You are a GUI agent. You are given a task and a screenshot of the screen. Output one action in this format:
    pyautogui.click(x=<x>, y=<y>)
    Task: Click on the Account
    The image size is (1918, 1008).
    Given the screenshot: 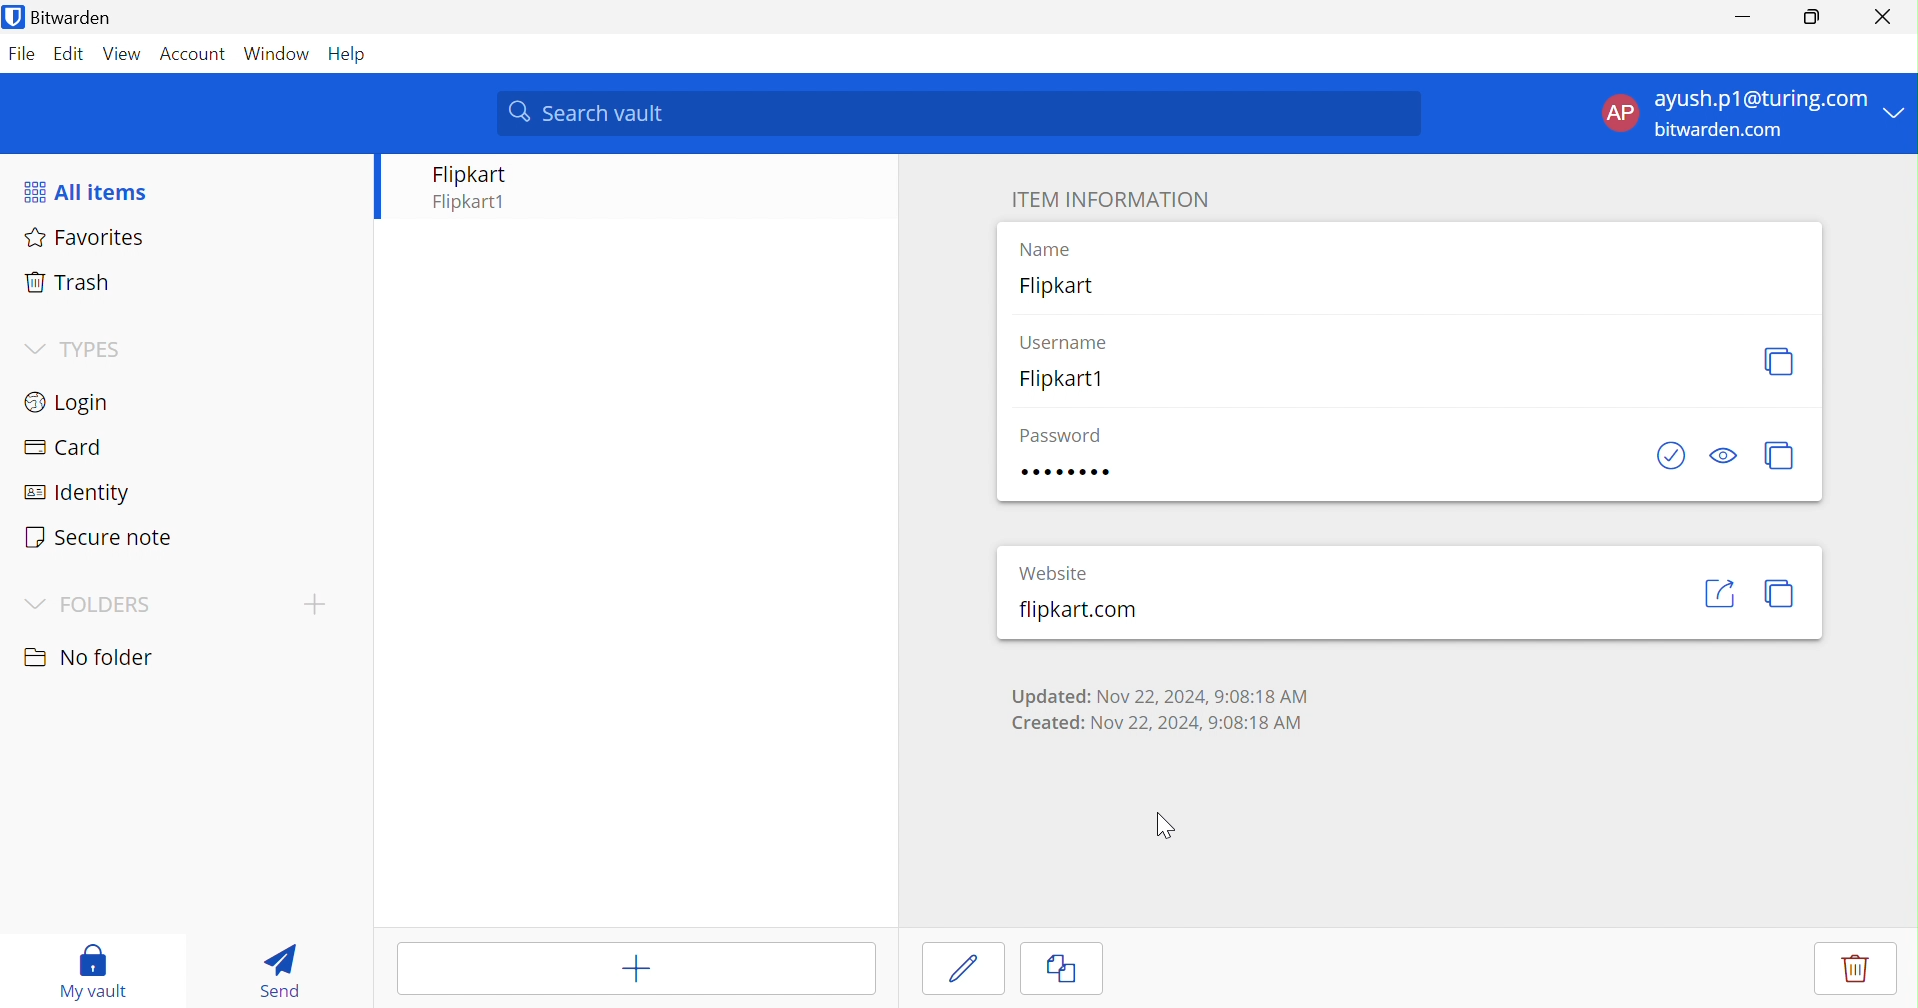 What is the action you would take?
    pyautogui.click(x=194, y=54)
    